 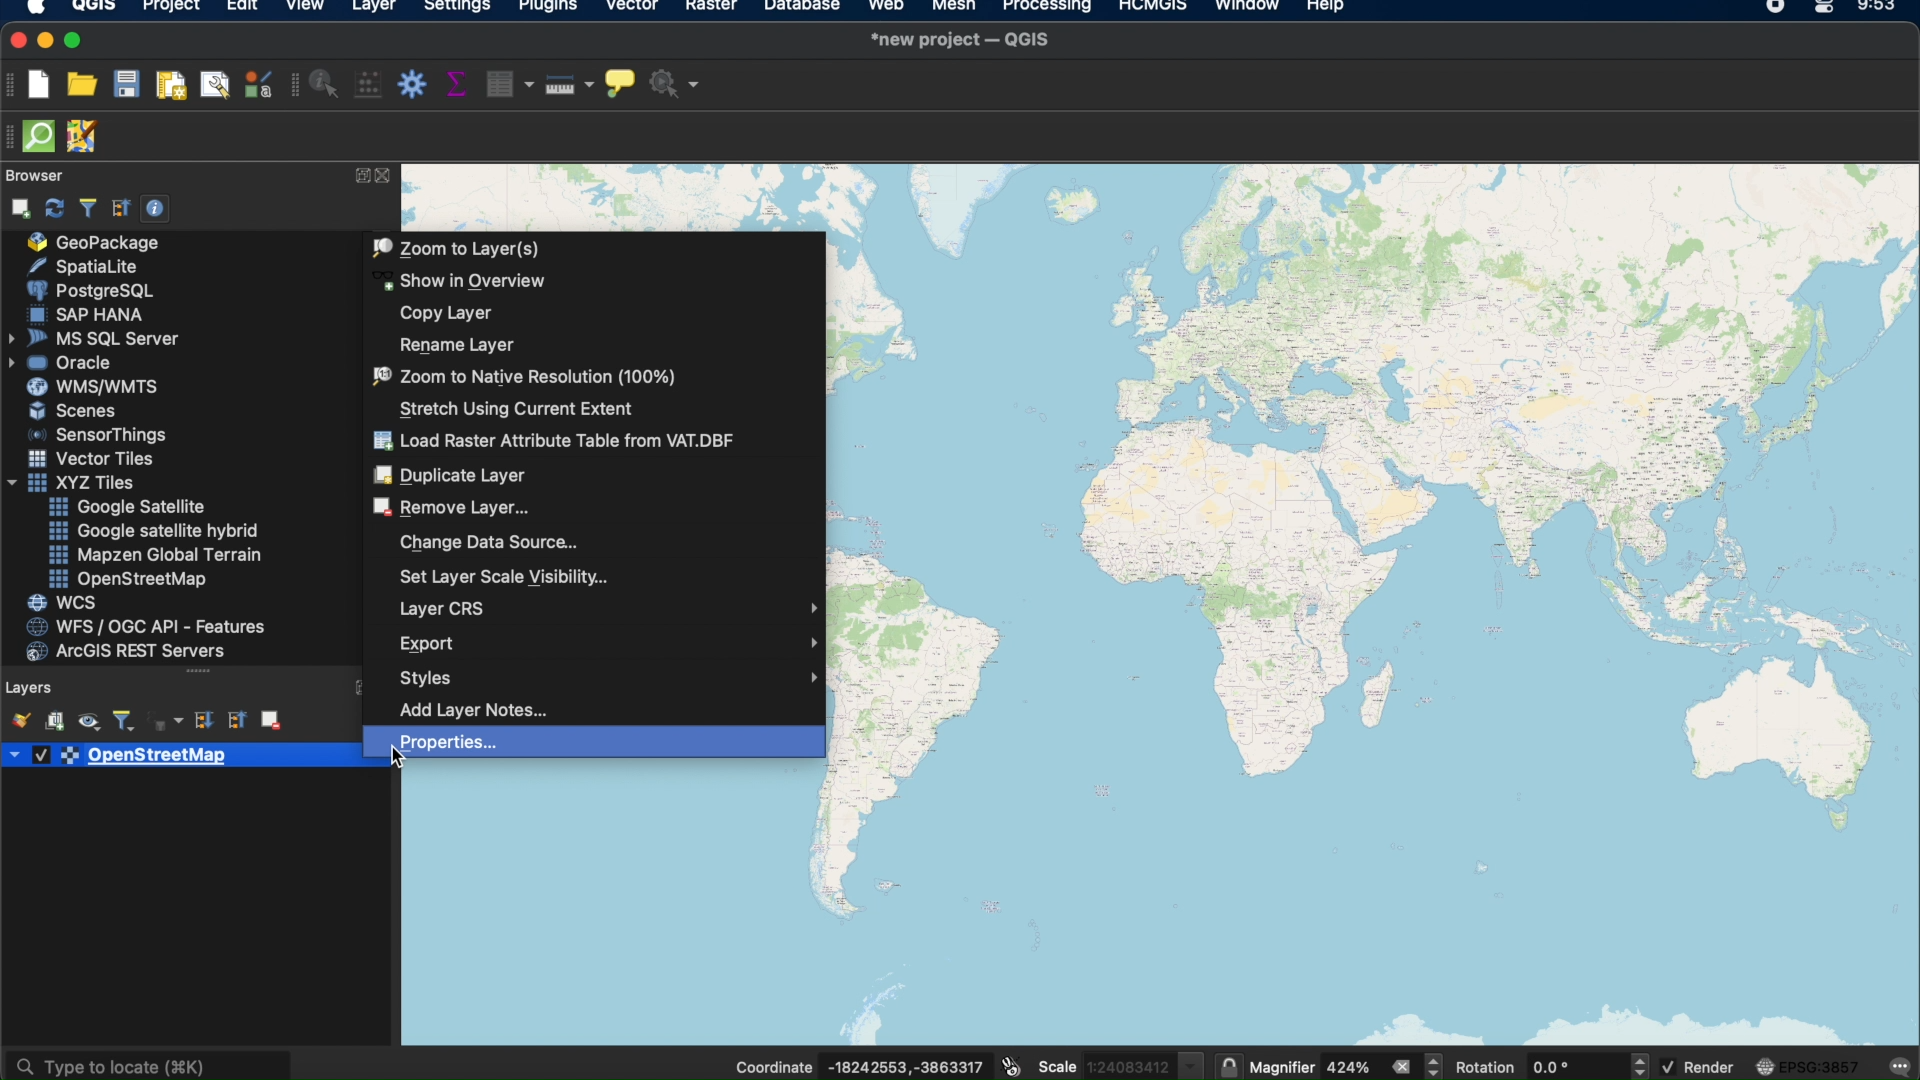 What do you see at coordinates (170, 87) in the screenshot?
I see `new paint layout` at bounding box center [170, 87].